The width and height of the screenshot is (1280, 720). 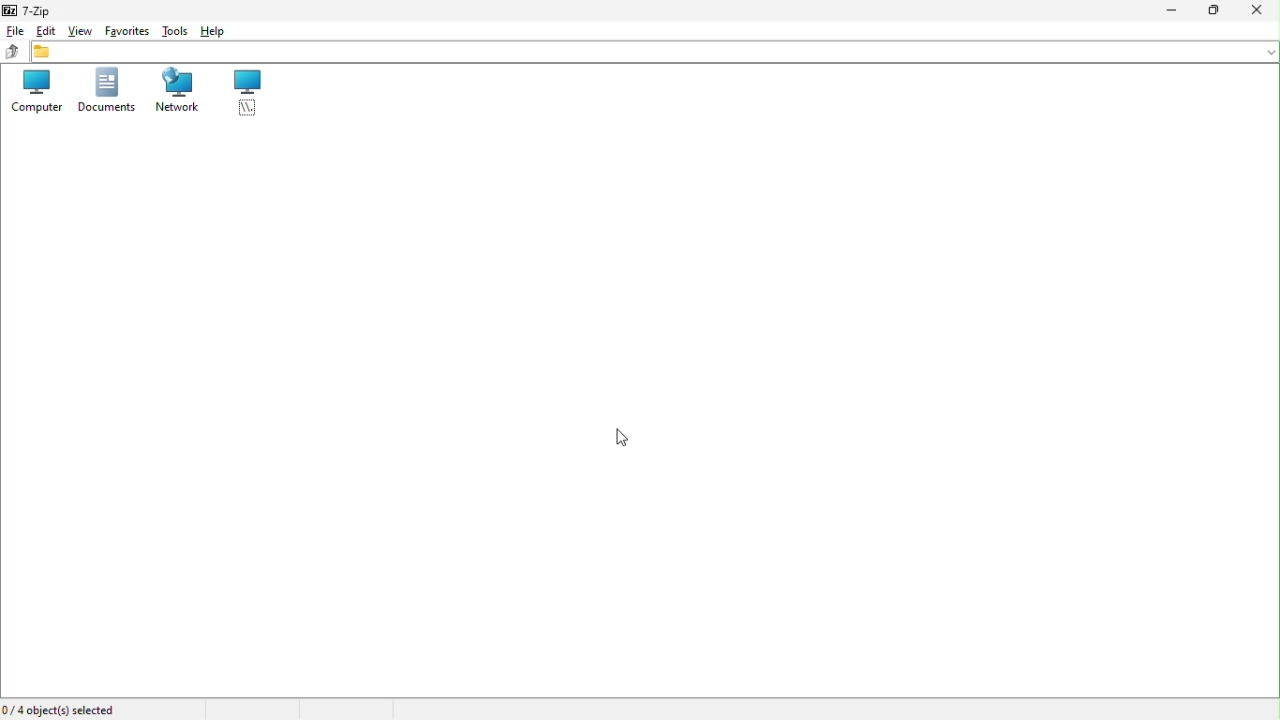 I want to click on close, so click(x=1261, y=9).